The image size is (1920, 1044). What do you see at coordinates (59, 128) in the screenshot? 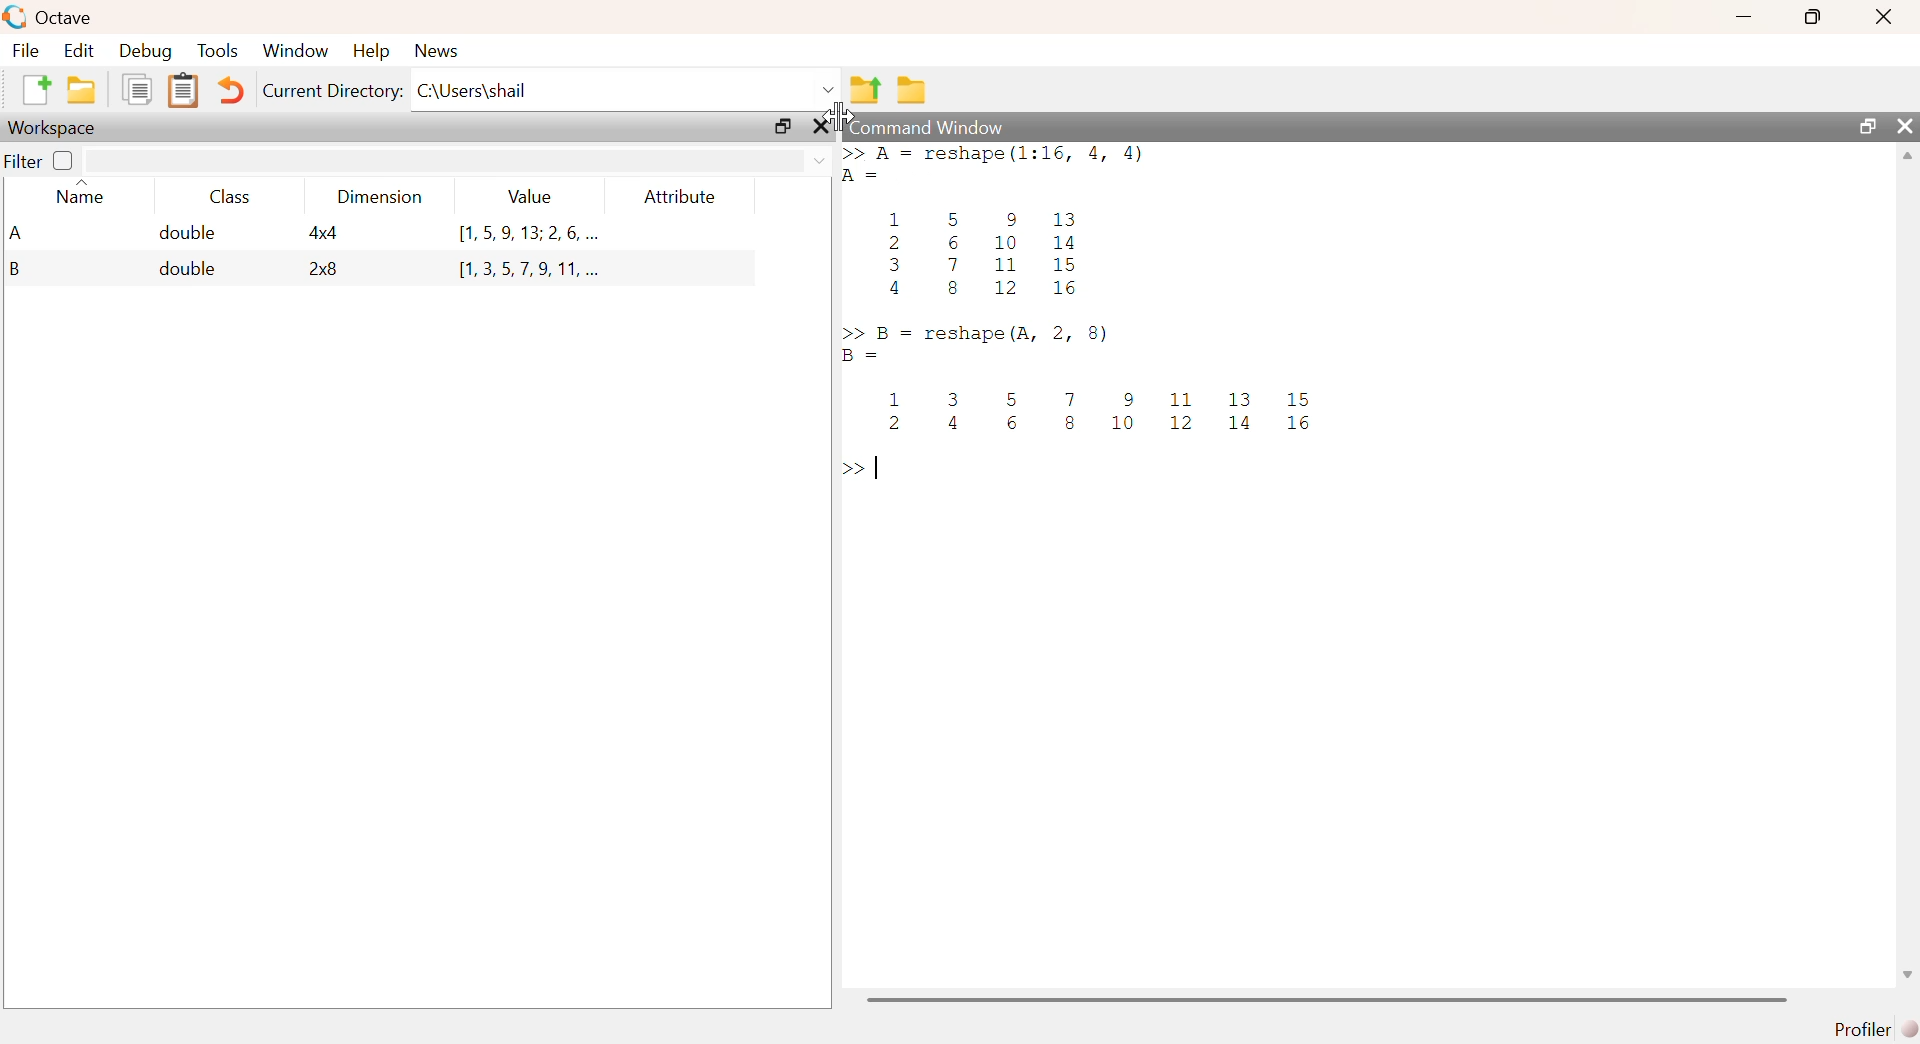
I see `workspace` at bounding box center [59, 128].